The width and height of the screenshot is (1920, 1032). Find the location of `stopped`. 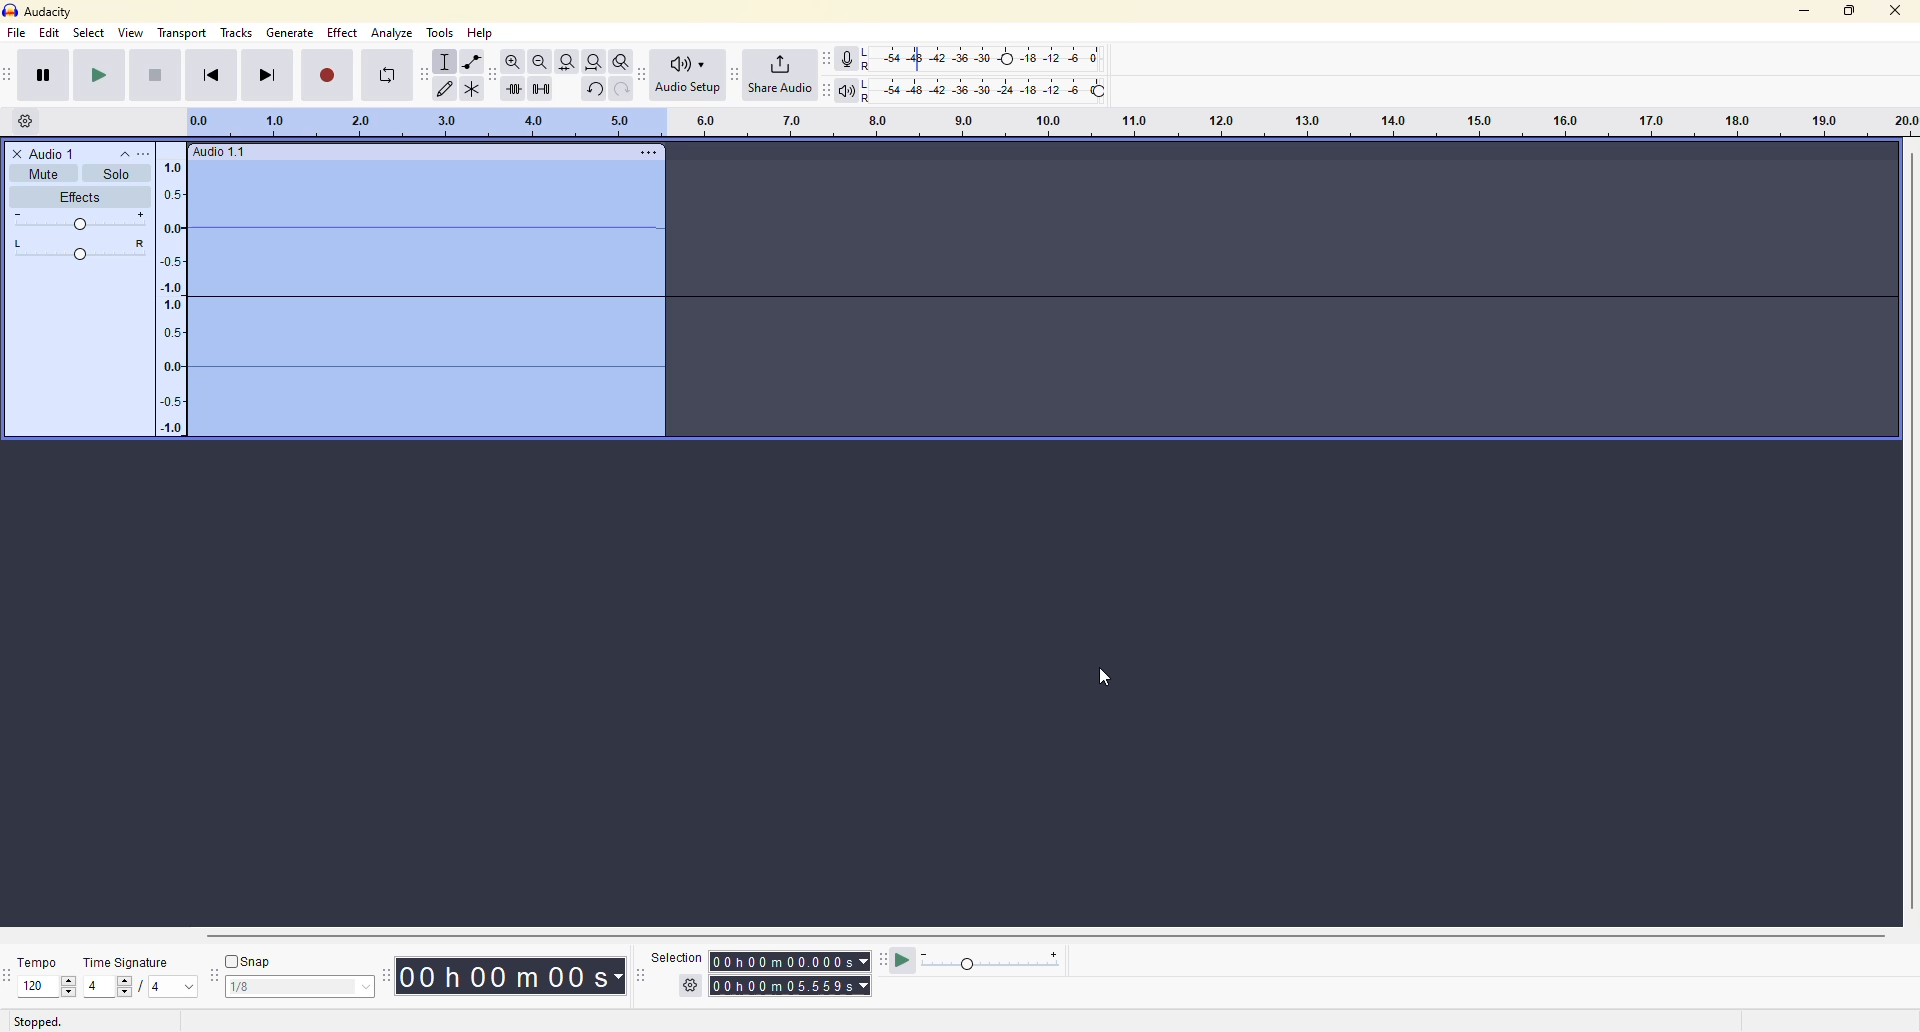

stopped is located at coordinates (37, 1021).